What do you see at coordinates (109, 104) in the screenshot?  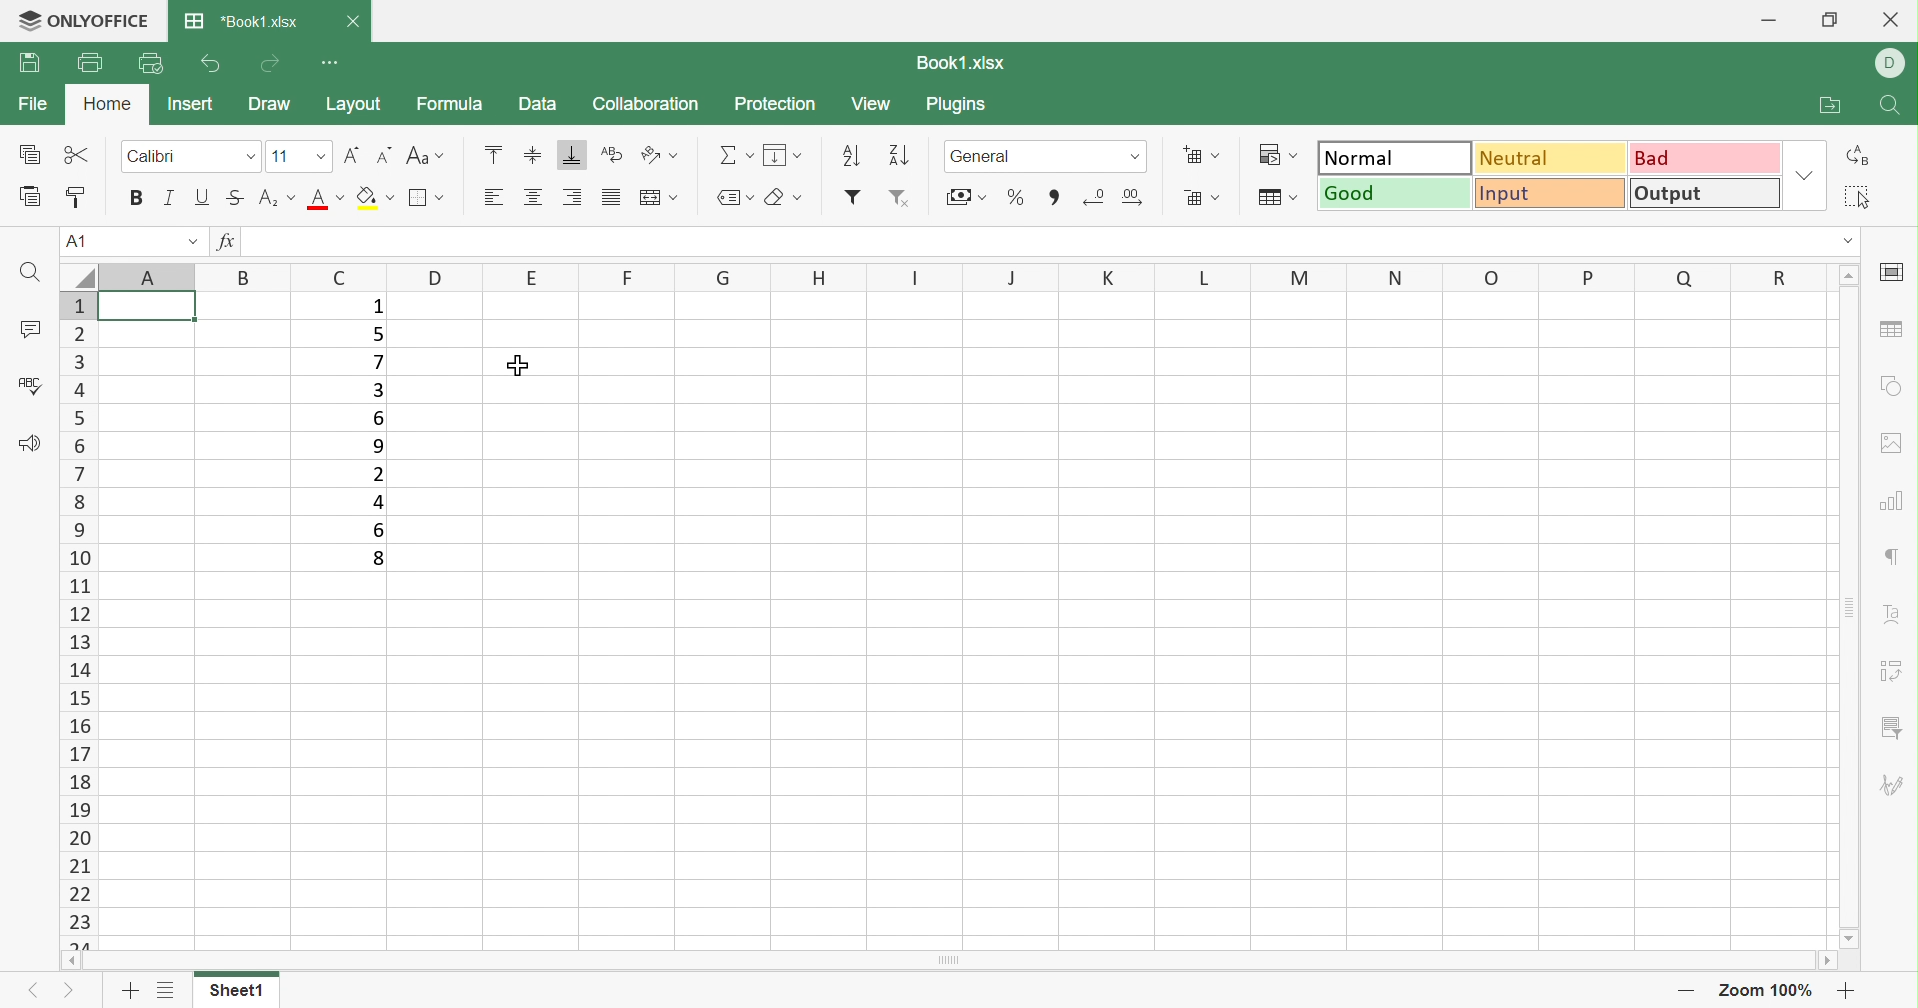 I see `Home` at bounding box center [109, 104].